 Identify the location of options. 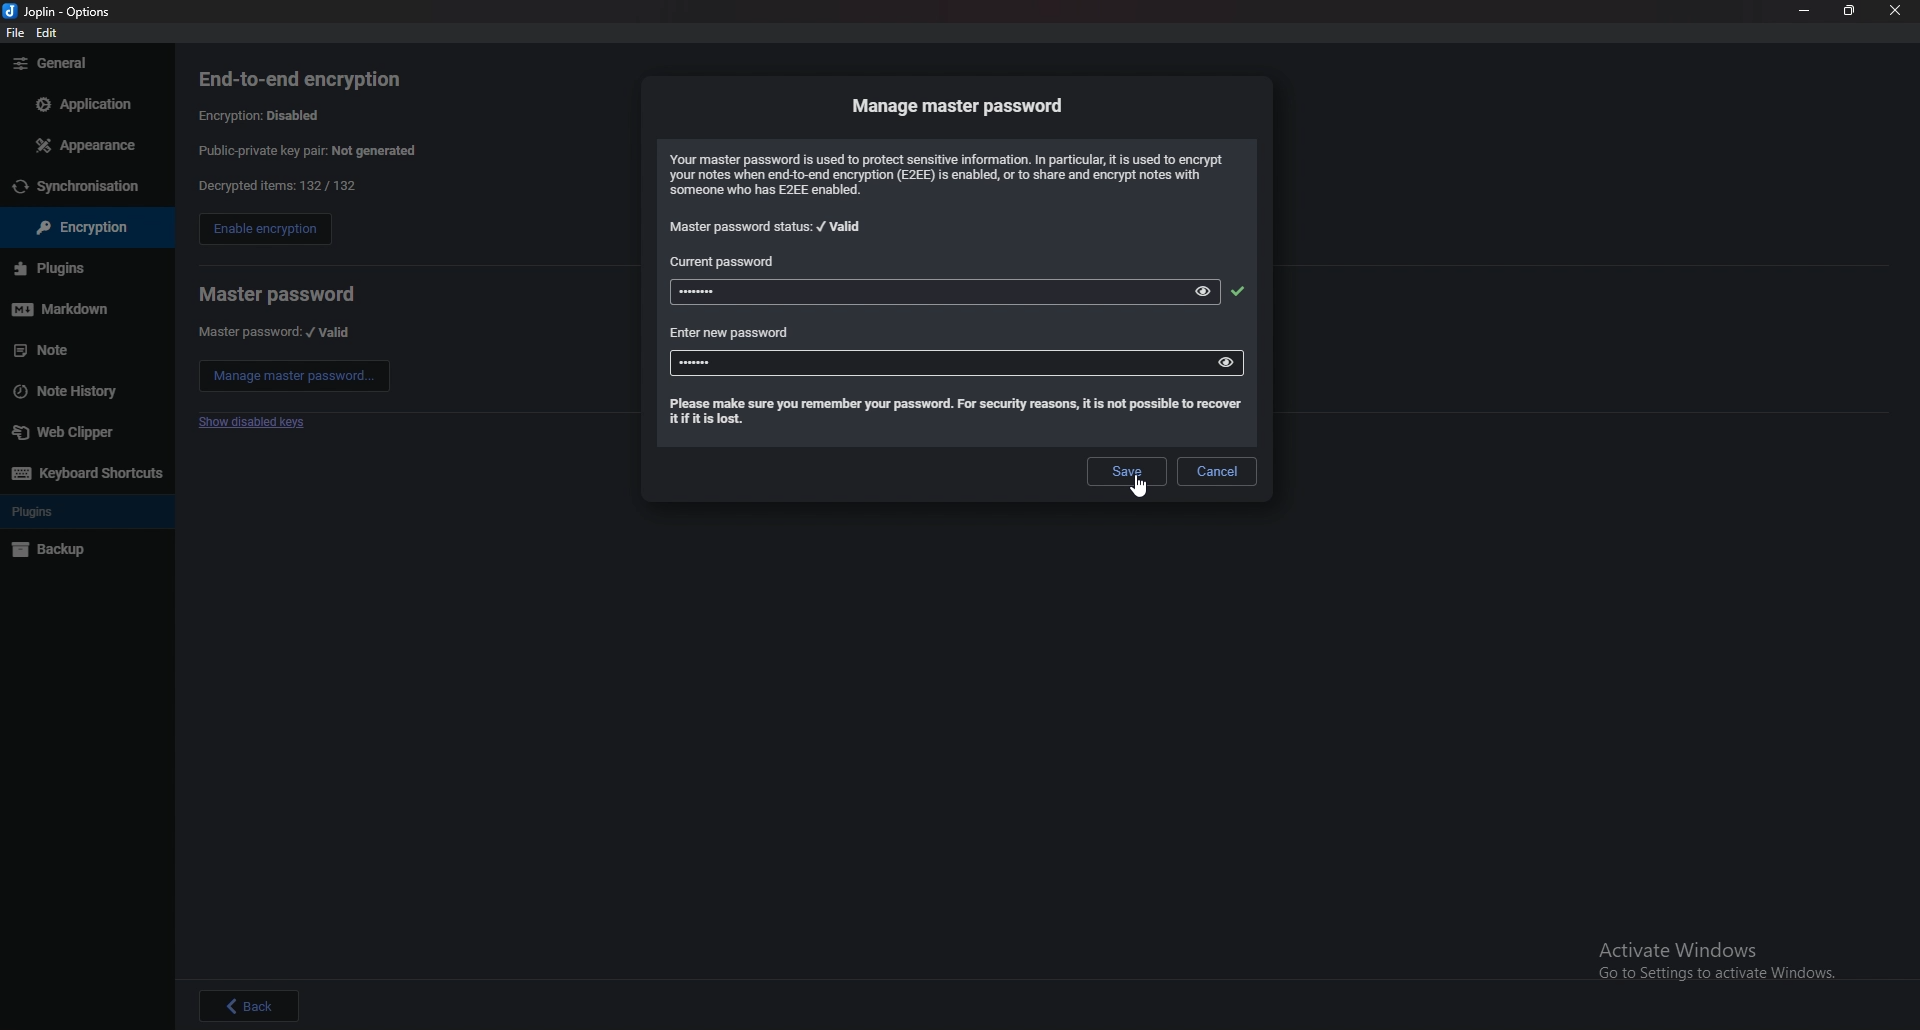
(62, 10).